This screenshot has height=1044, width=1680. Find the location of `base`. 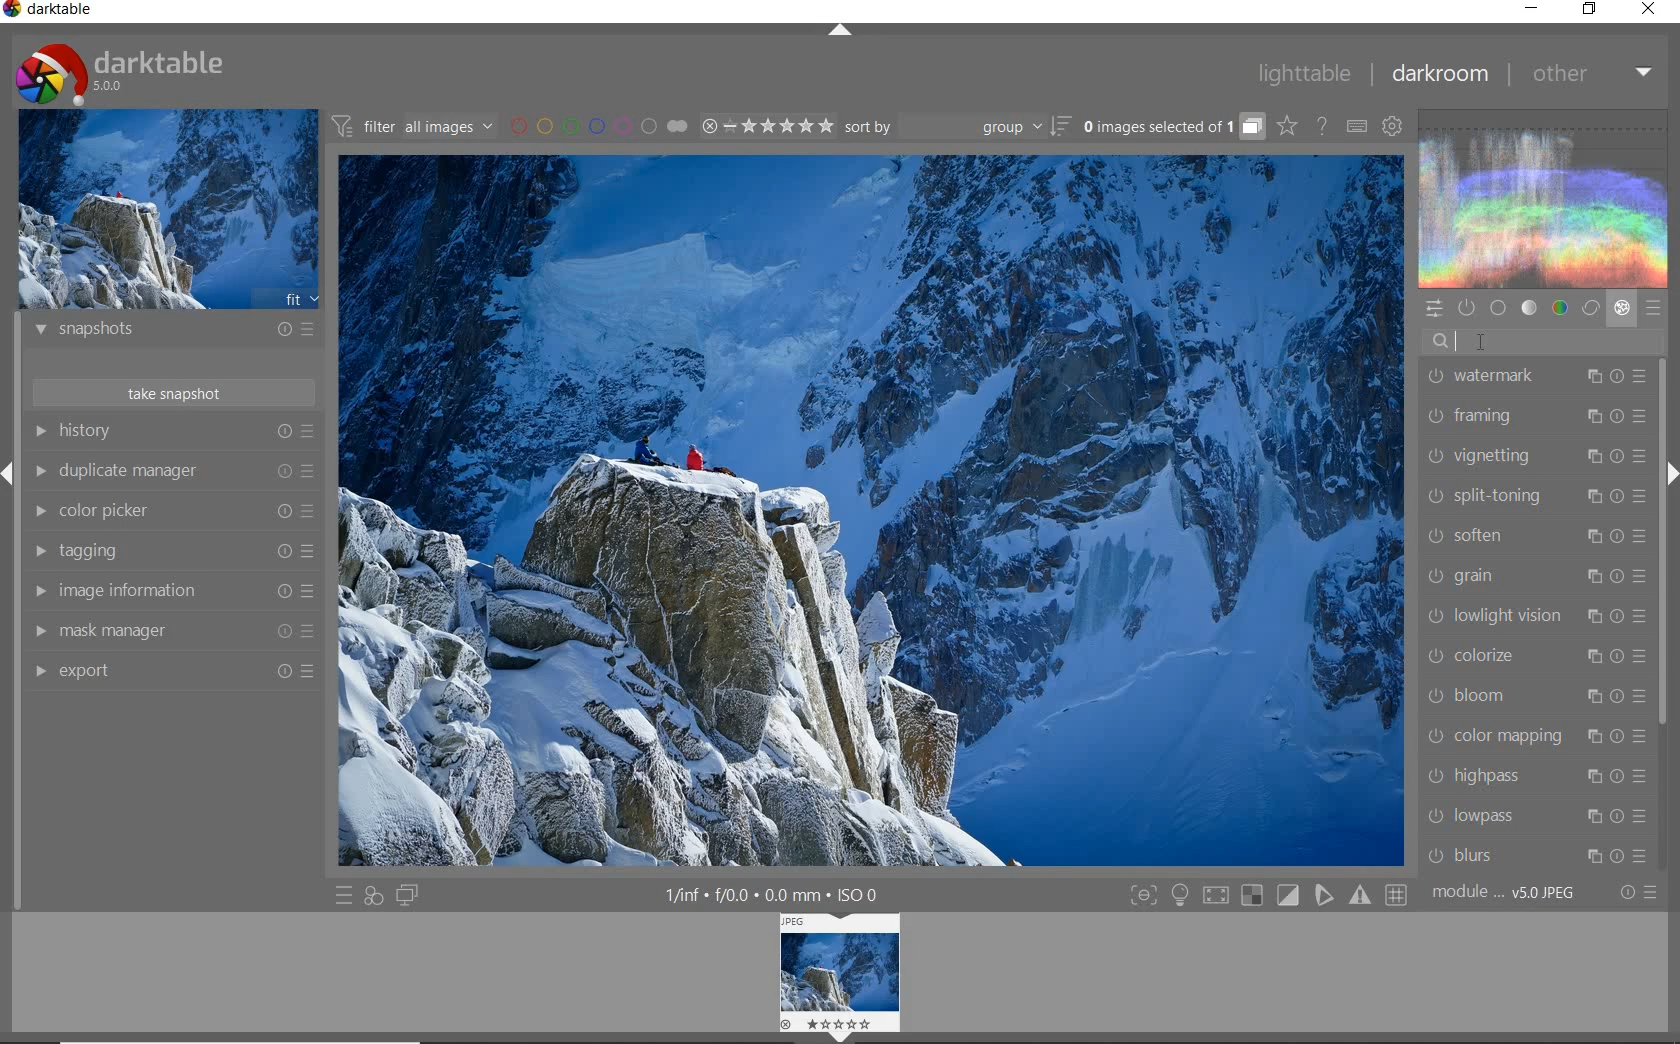

base is located at coordinates (1498, 307).